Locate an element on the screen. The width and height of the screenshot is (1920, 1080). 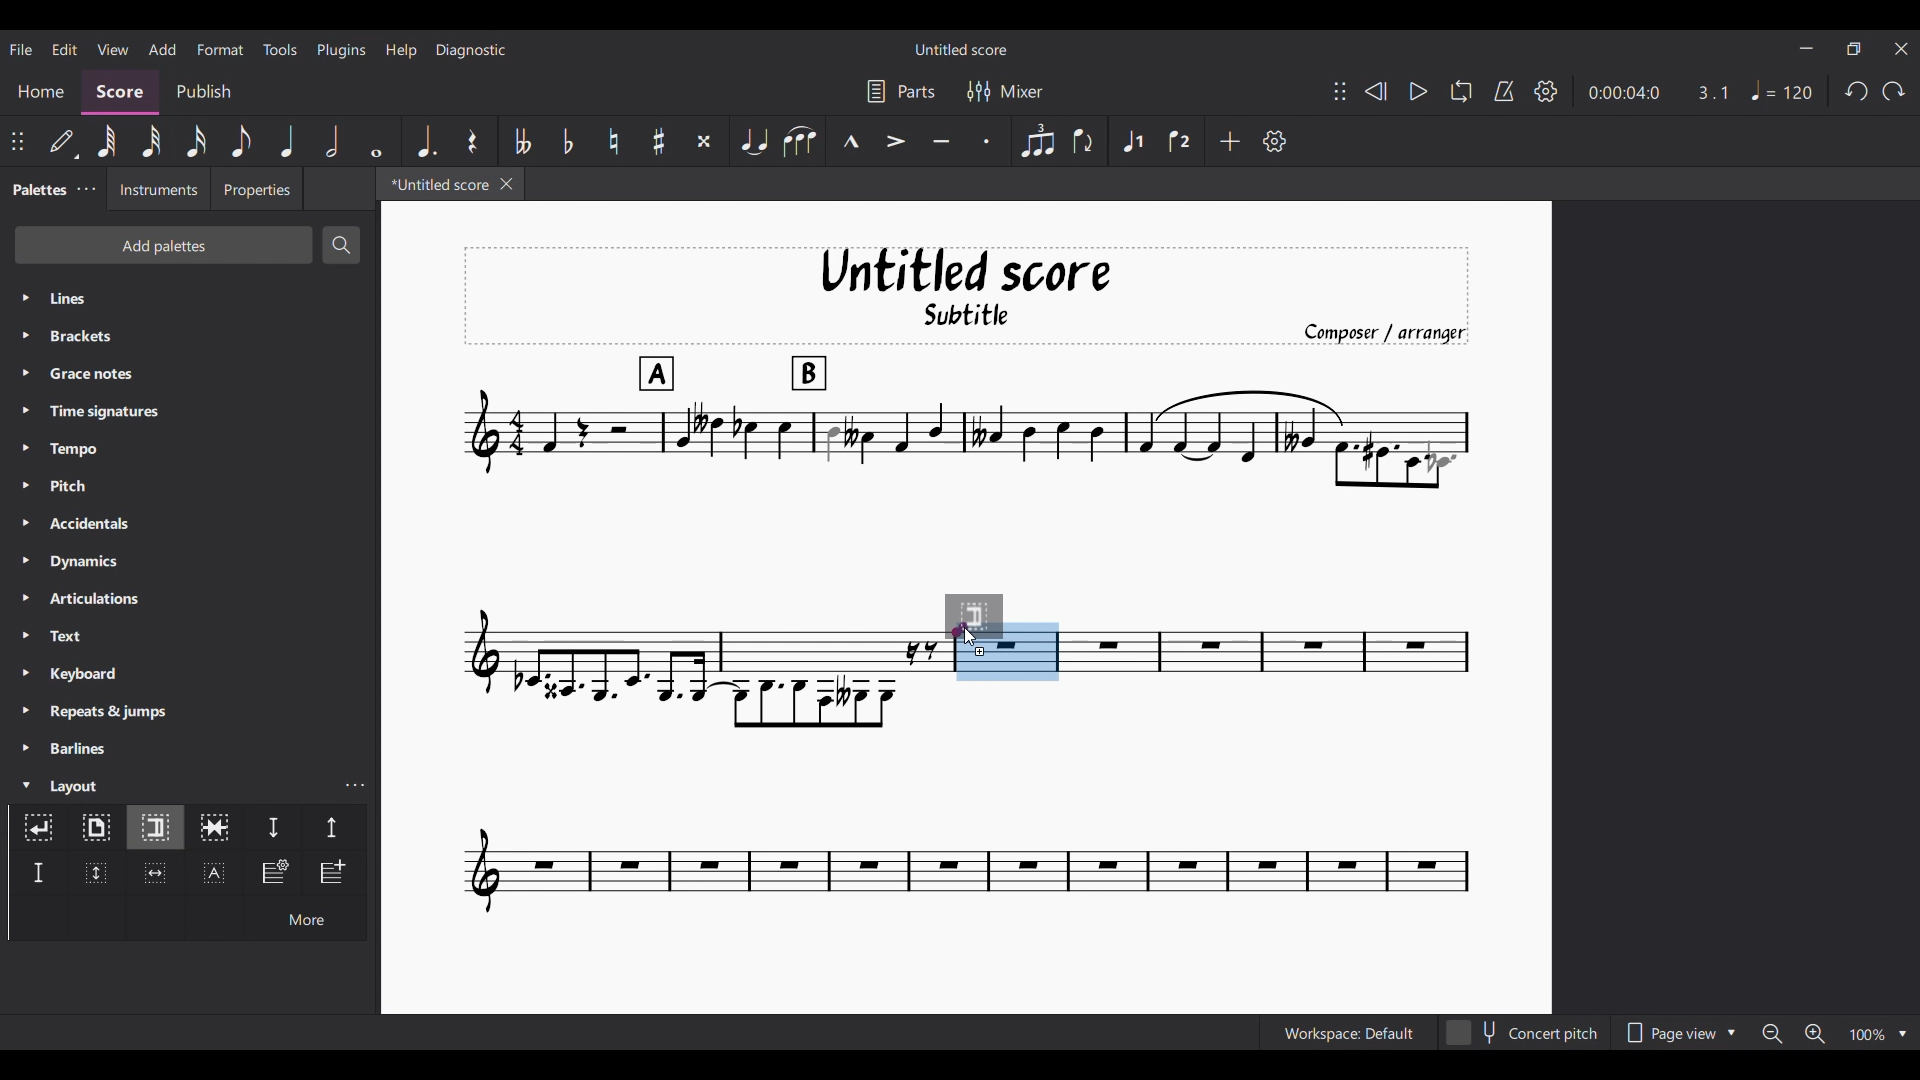
Selected measure highlighted is located at coordinates (981, 669).